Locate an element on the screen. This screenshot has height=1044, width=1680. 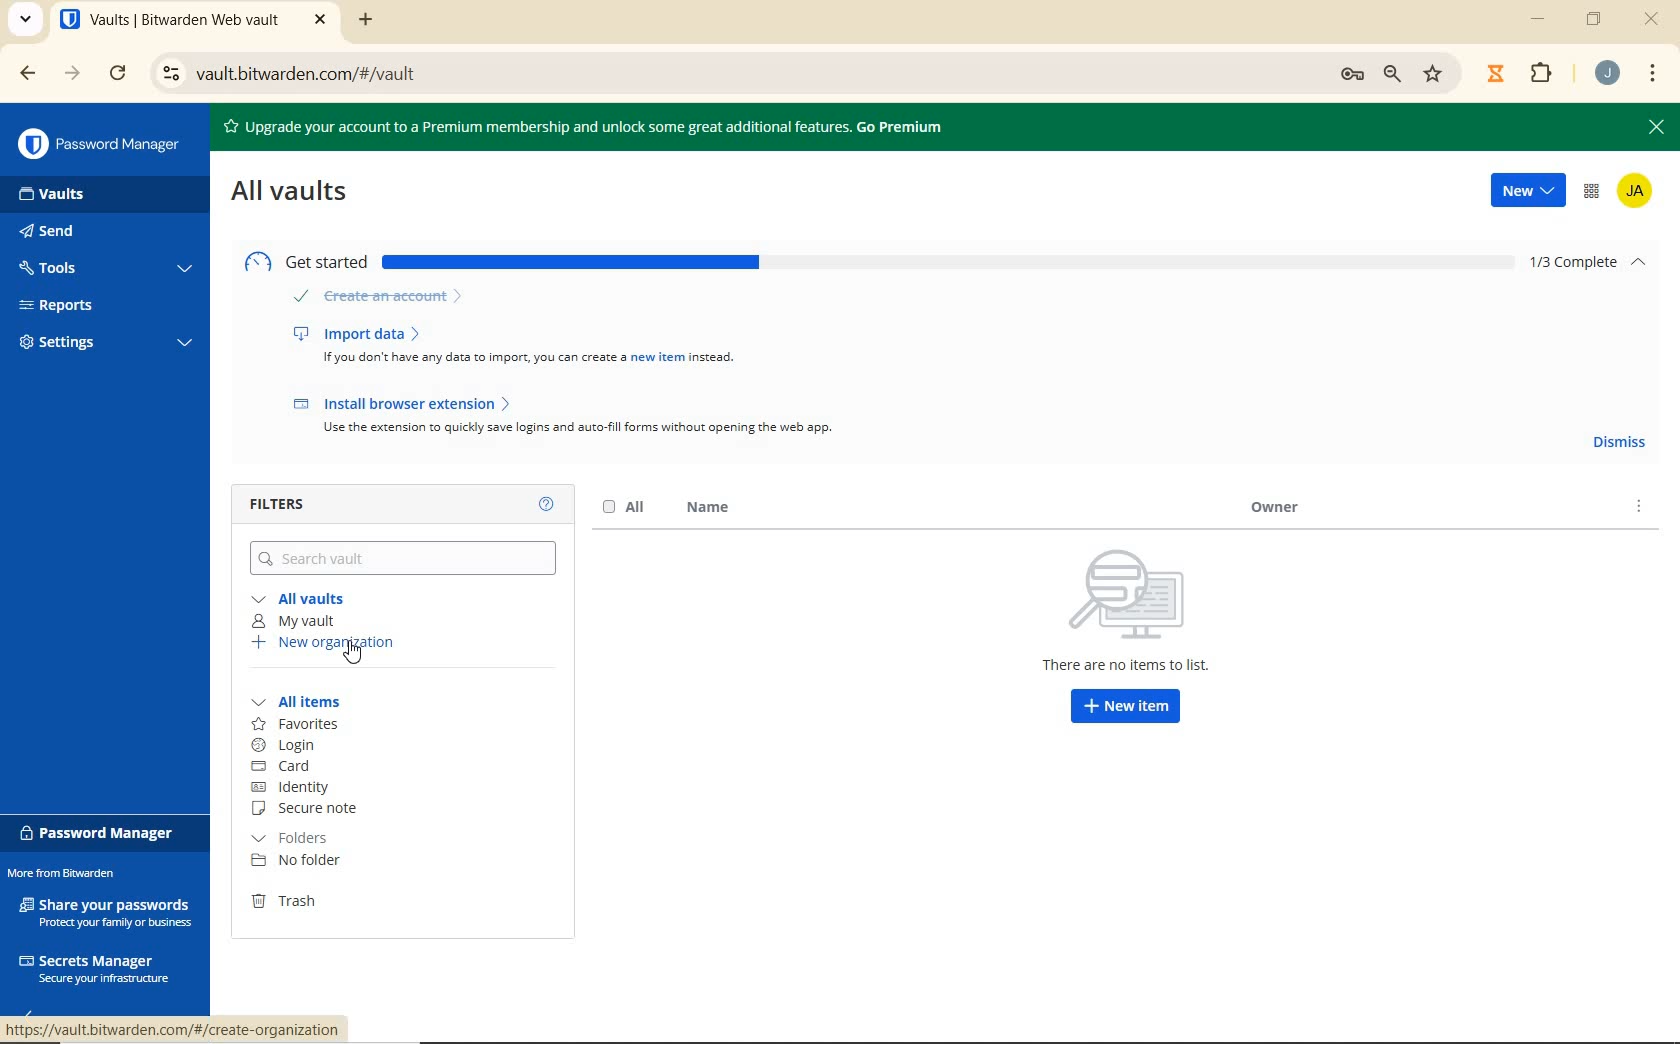
owner is located at coordinates (1268, 509).